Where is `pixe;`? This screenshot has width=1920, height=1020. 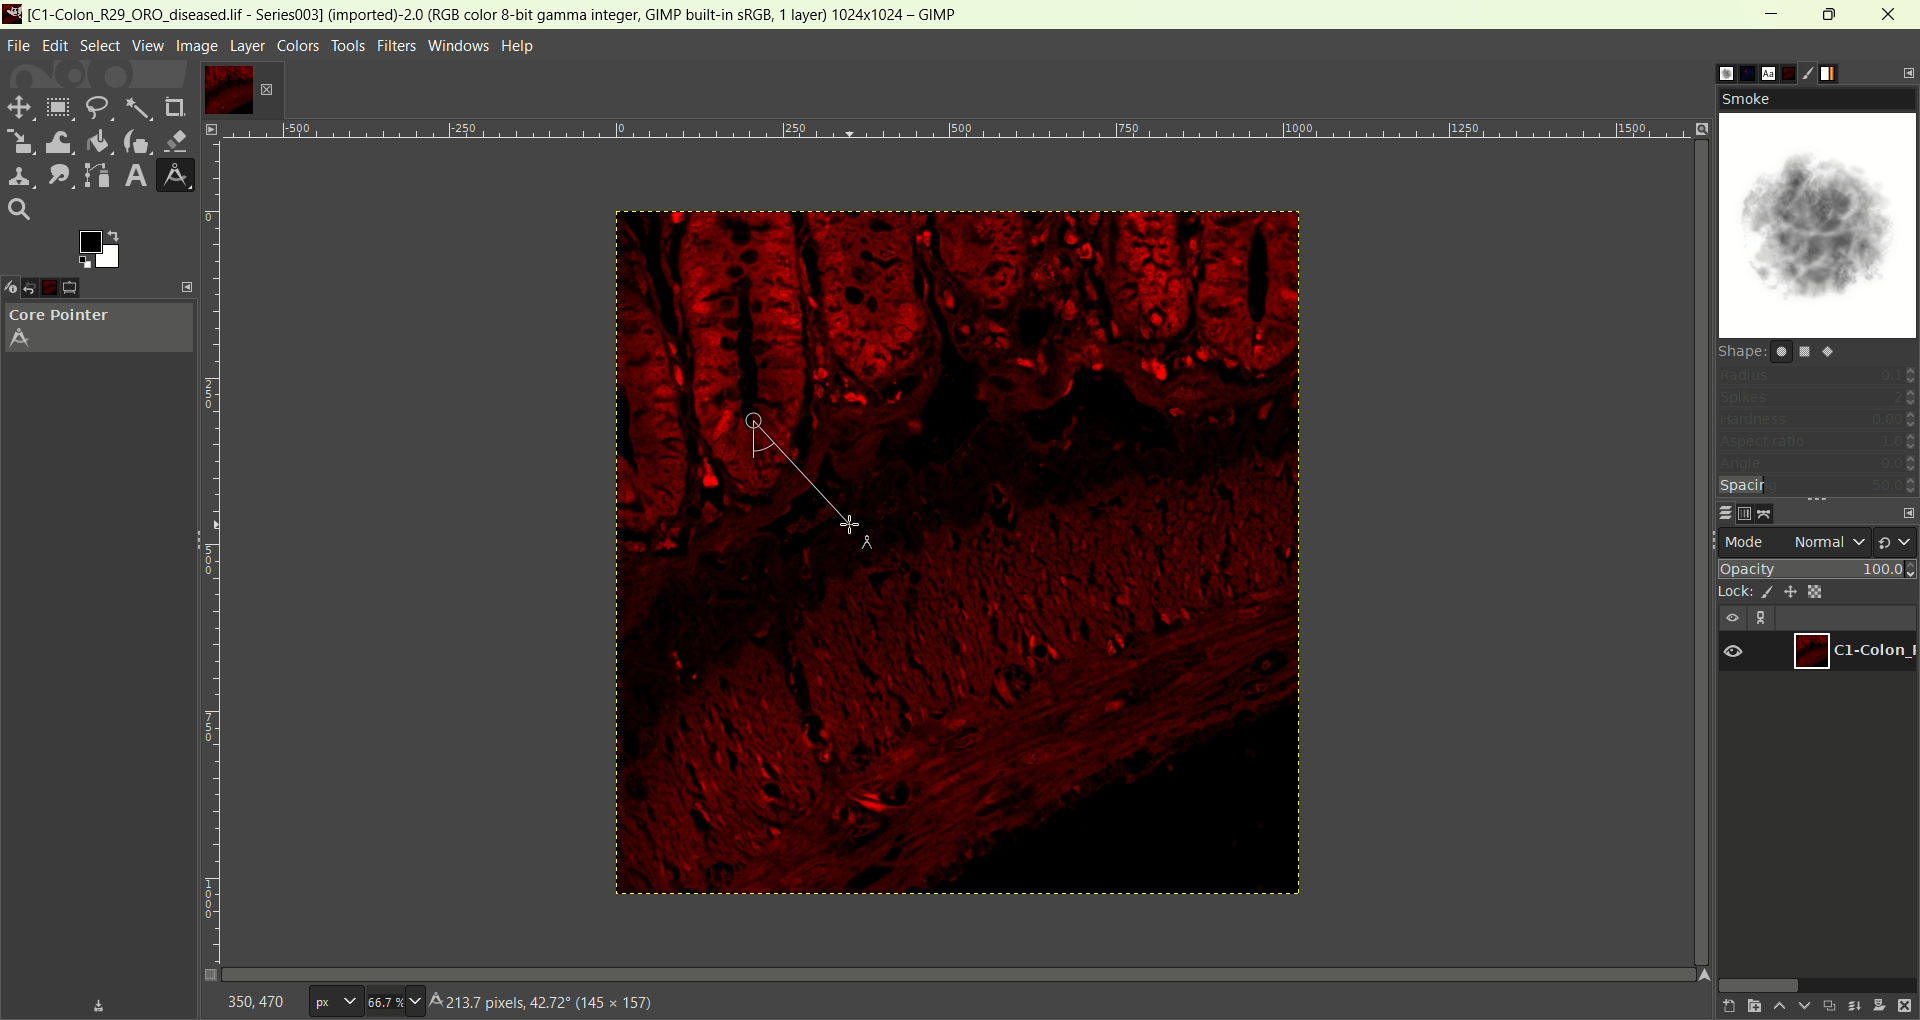 pixe; is located at coordinates (331, 1003).